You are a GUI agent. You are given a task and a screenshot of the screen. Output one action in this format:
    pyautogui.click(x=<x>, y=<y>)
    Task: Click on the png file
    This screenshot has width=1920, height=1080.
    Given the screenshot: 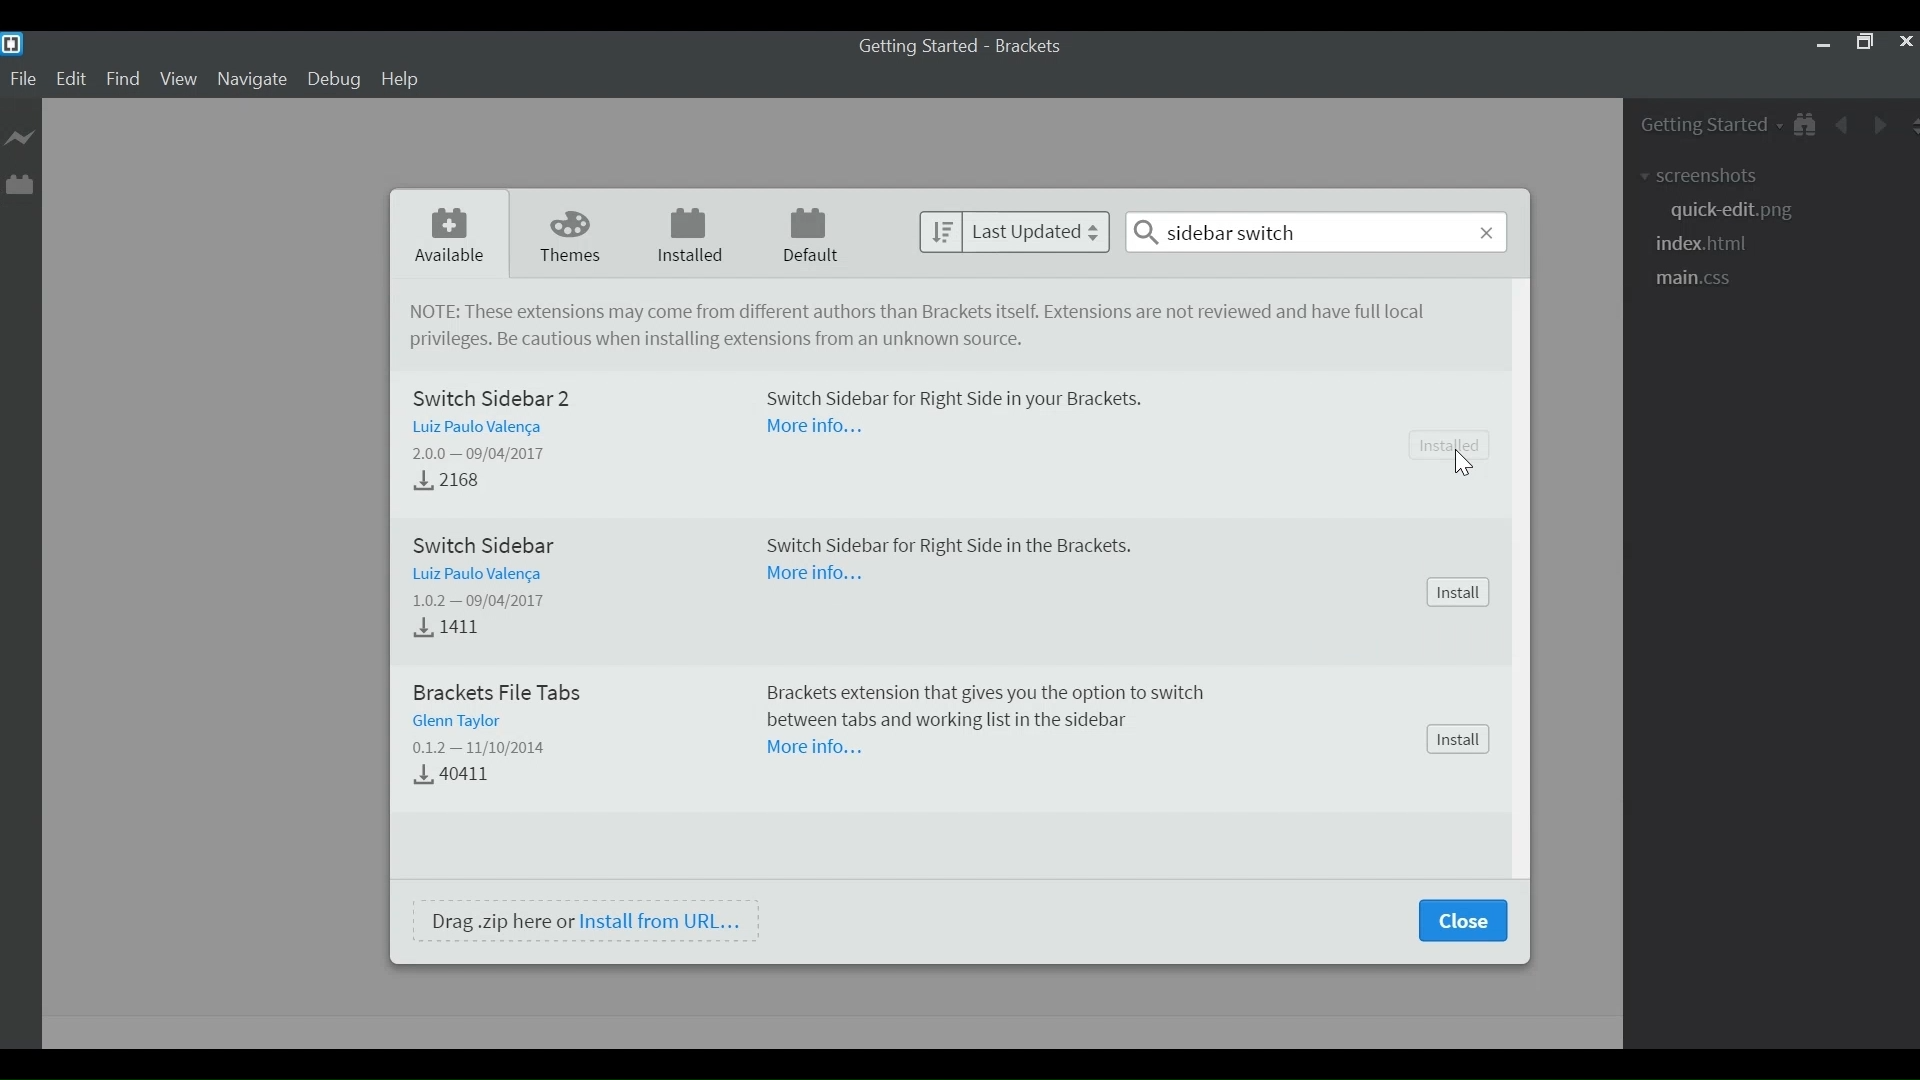 What is the action you would take?
    pyautogui.click(x=1732, y=212)
    